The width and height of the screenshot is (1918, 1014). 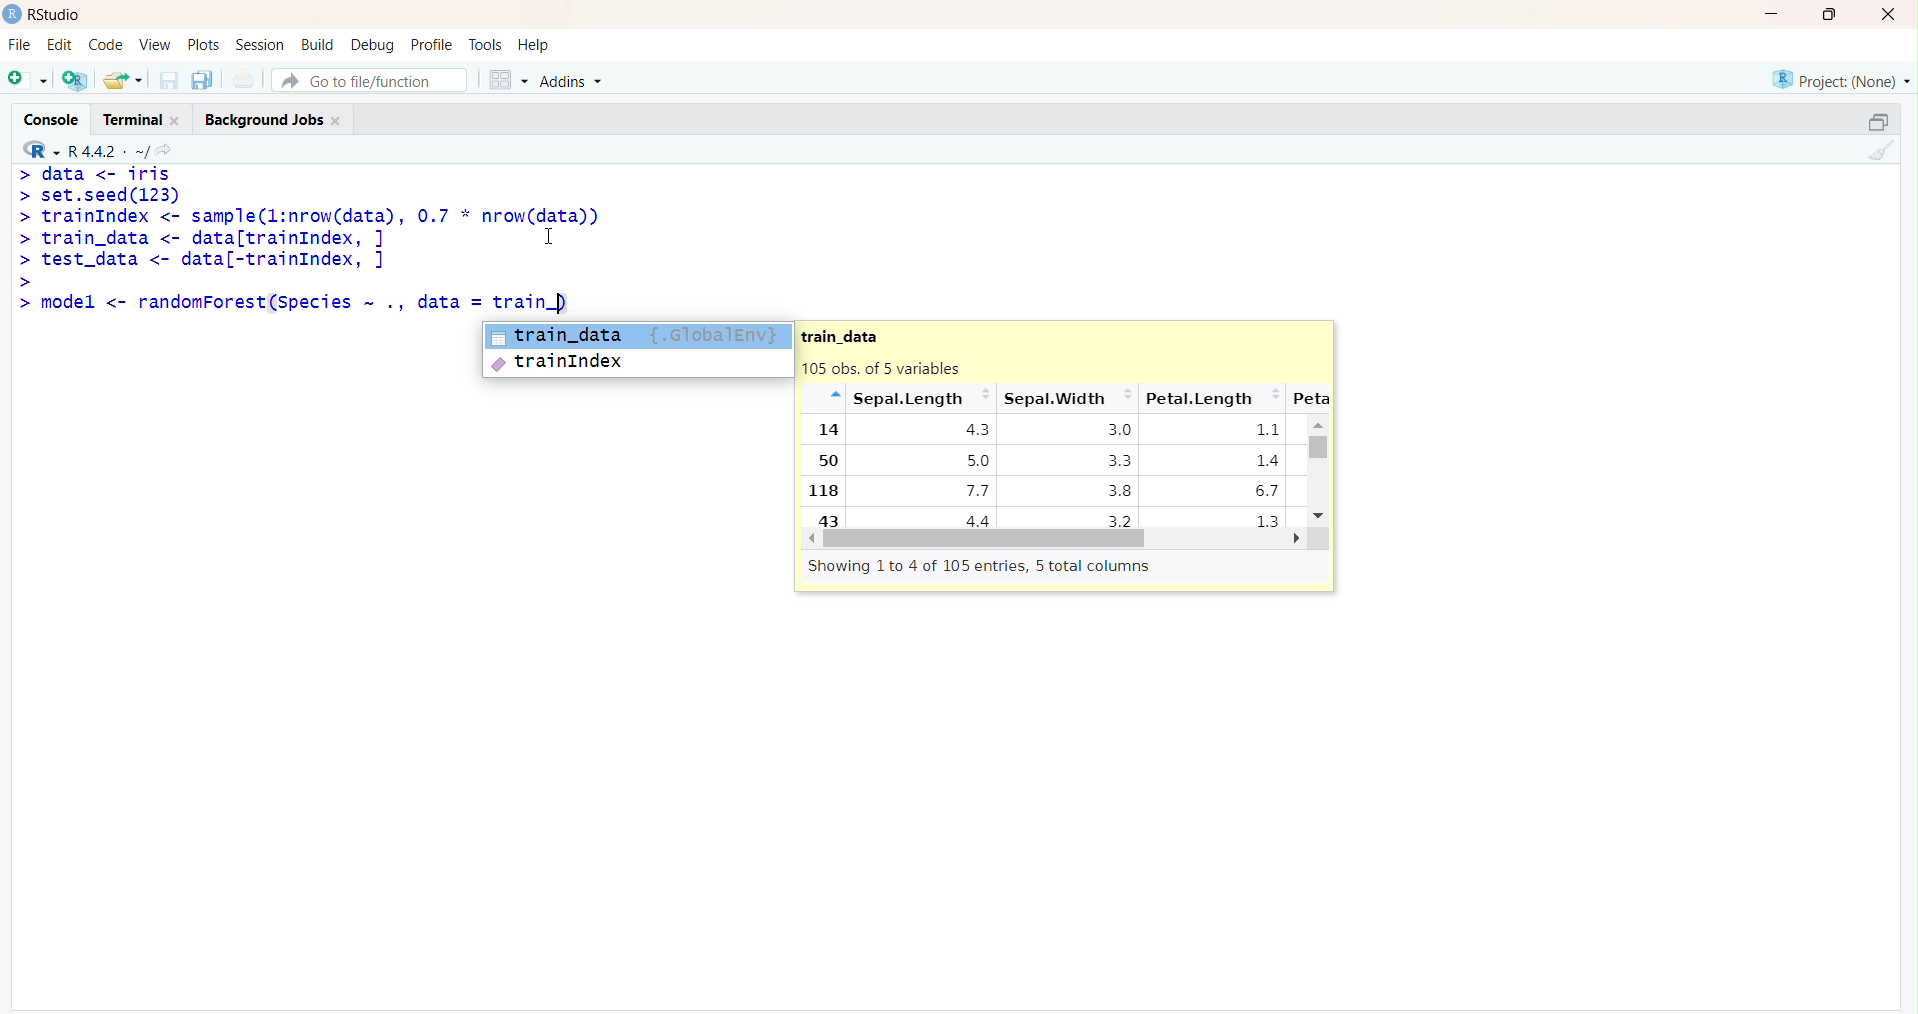 I want to click on Edit, so click(x=60, y=42).